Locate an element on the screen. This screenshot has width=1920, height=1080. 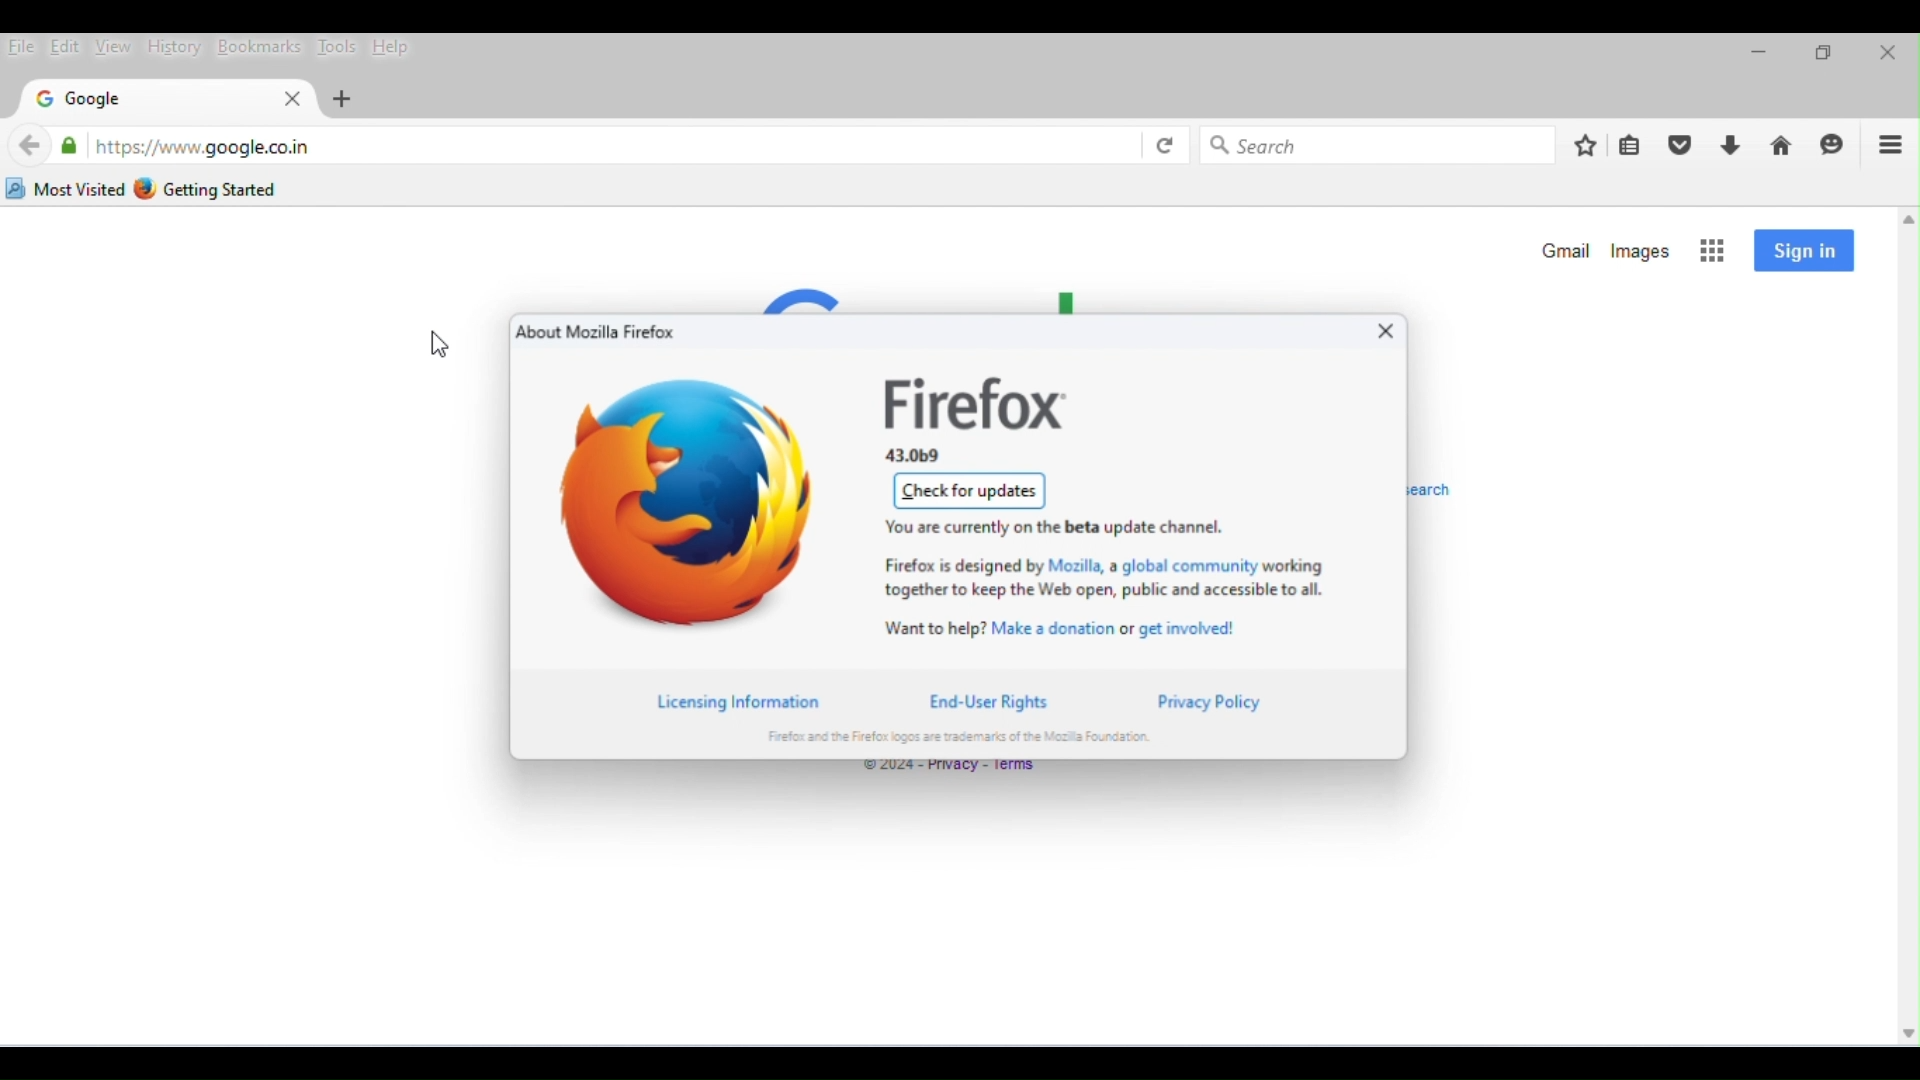
cursor is located at coordinates (442, 349).